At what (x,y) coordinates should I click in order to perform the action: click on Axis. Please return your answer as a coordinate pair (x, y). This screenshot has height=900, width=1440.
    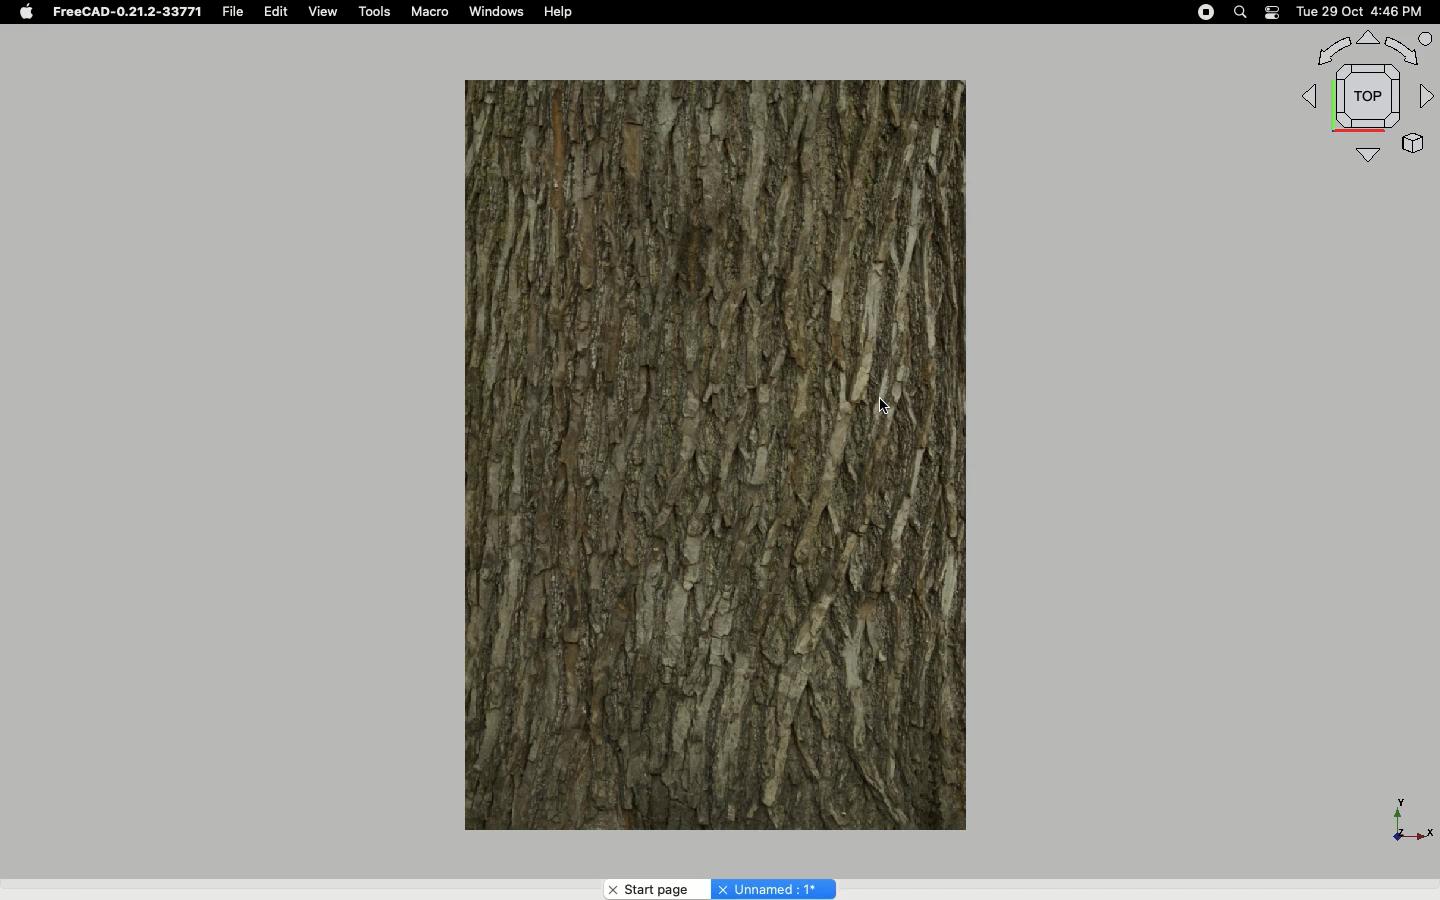
    Looking at the image, I should click on (1407, 815).